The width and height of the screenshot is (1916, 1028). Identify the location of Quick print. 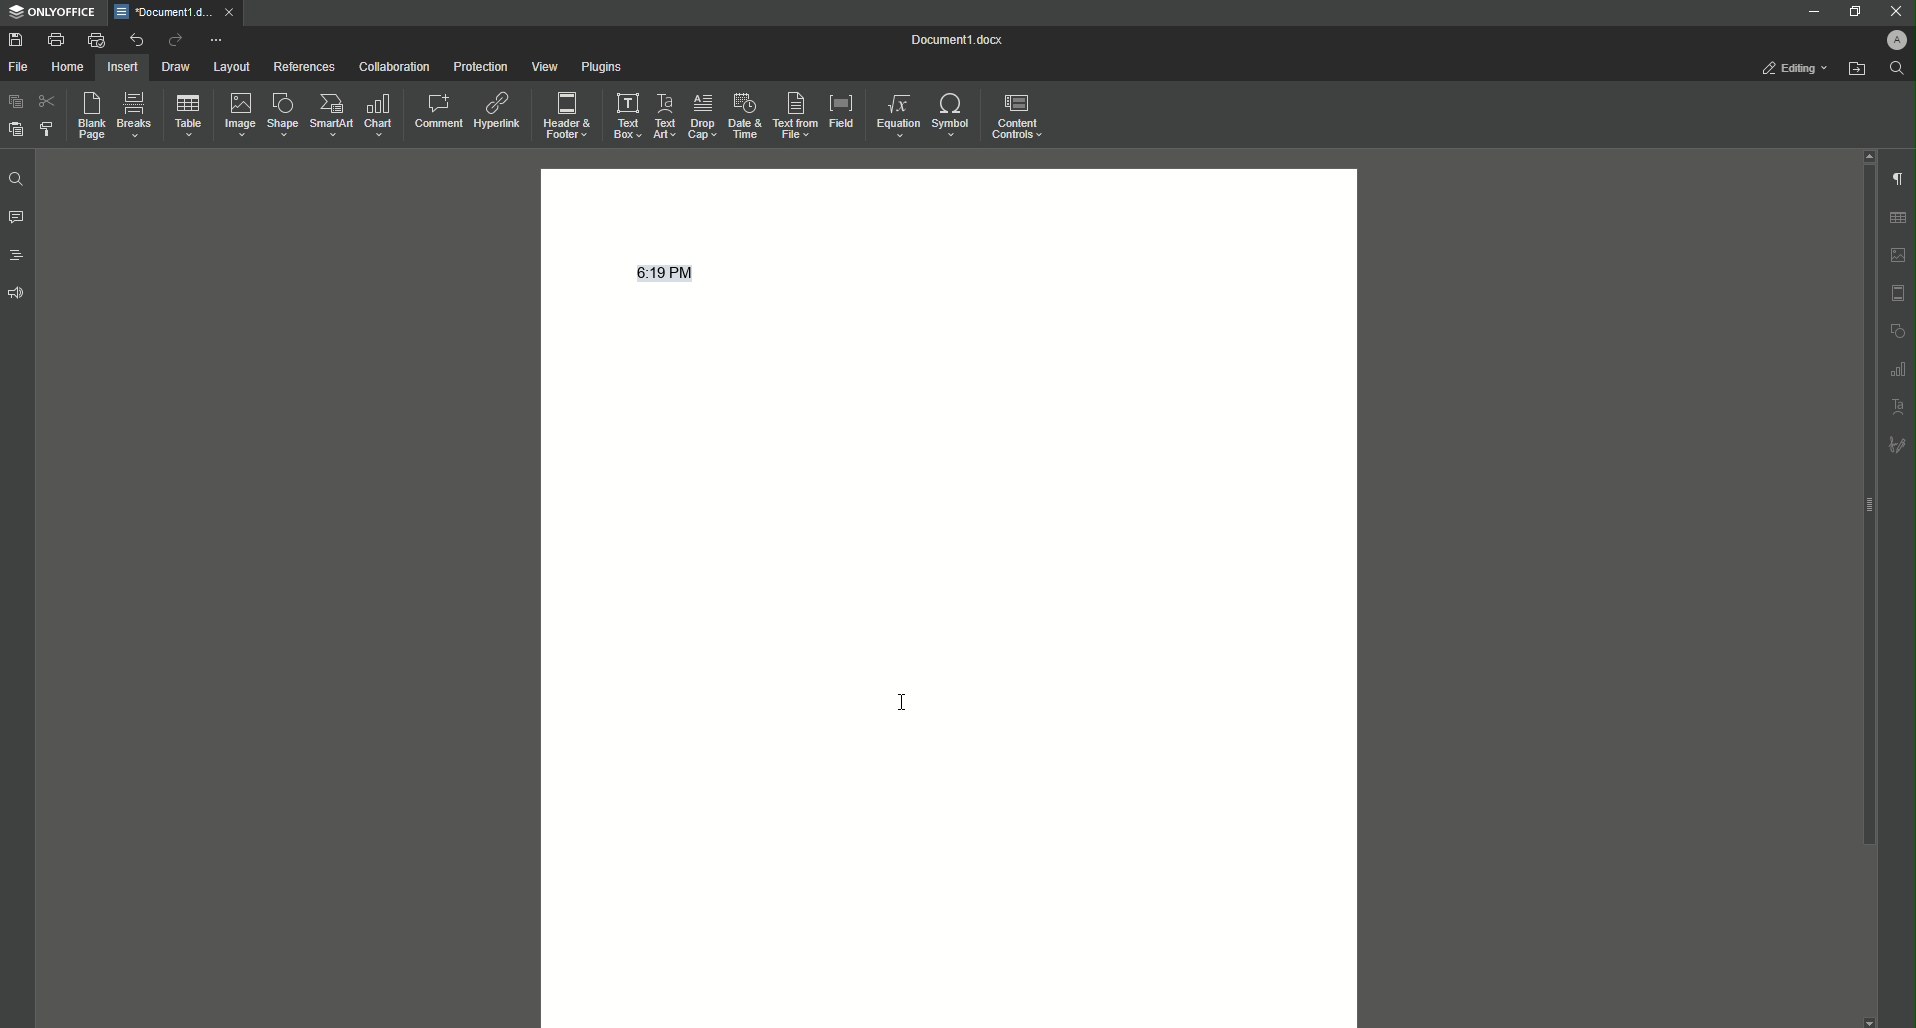
(95, 40).